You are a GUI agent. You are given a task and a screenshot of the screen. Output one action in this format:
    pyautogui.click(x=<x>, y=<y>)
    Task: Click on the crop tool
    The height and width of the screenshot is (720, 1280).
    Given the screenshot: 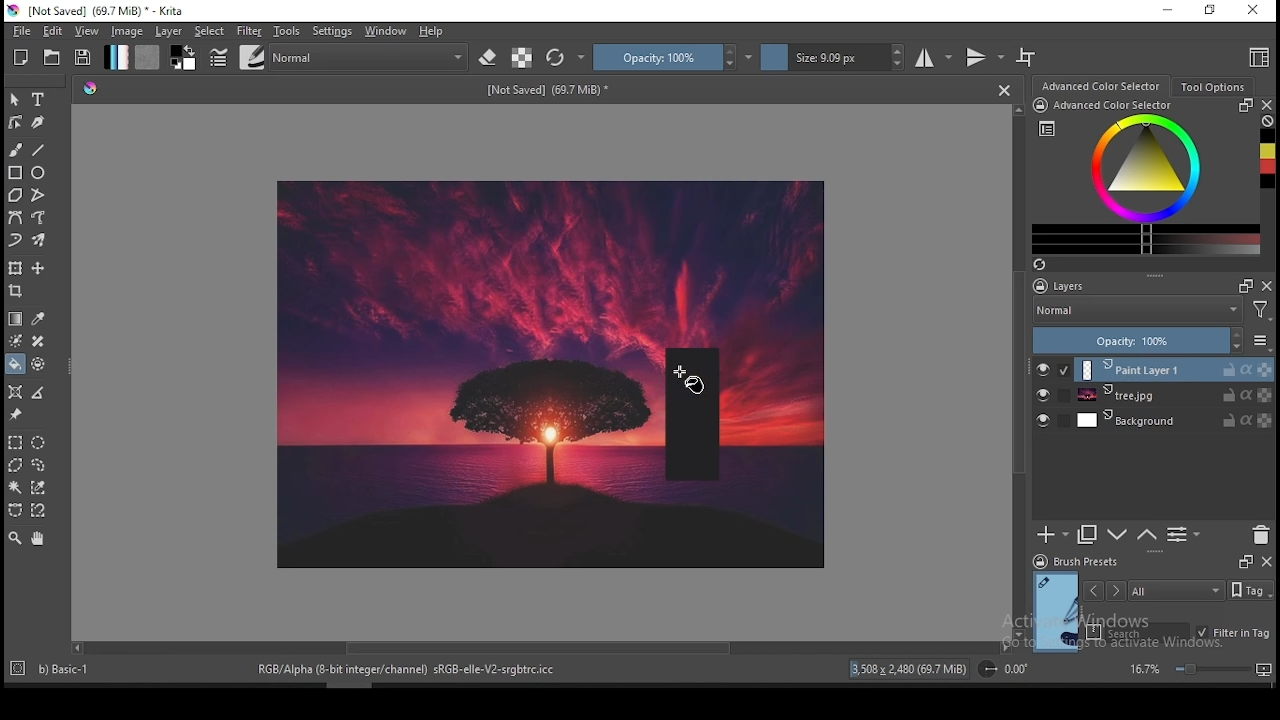 What is the action you would take?
    pyautogui.click(x=18, y=291)
    